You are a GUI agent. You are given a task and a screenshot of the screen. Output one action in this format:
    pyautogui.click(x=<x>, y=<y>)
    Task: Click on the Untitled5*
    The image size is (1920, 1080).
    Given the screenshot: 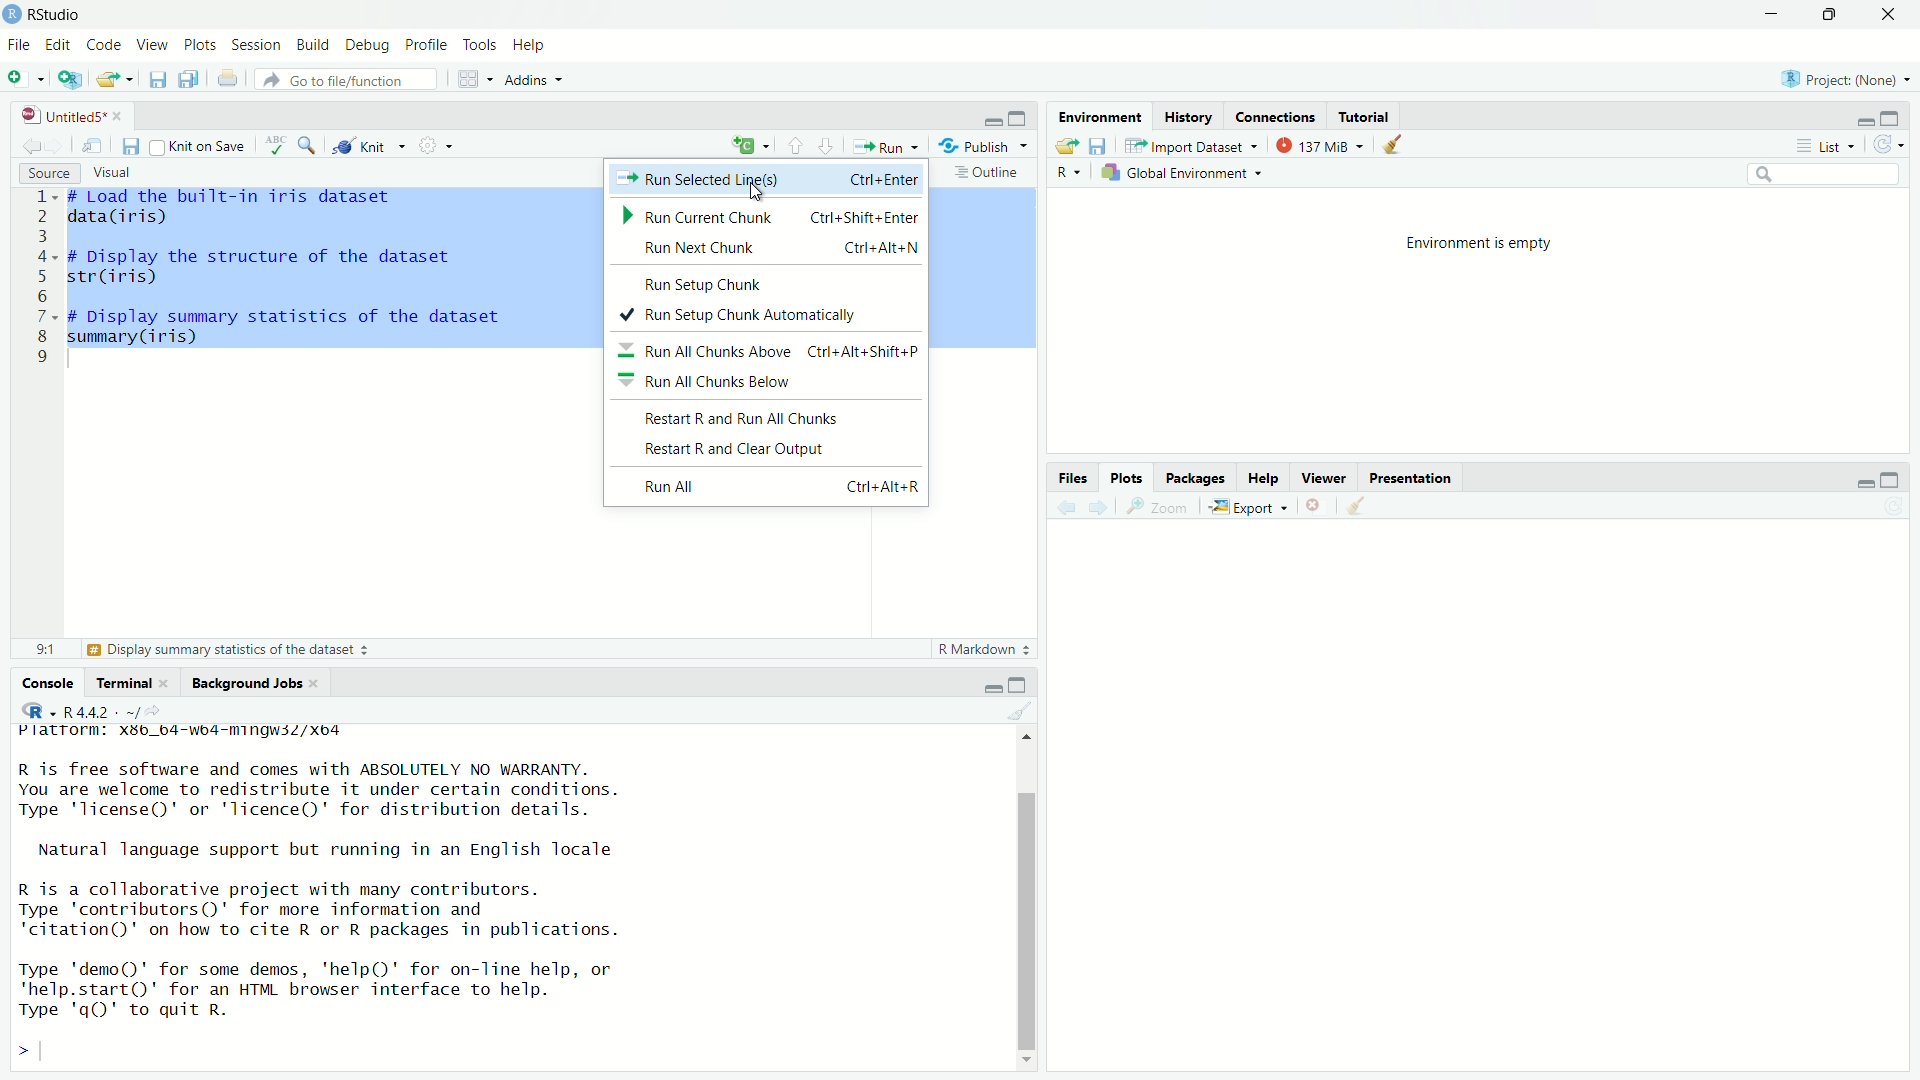 What is the action you would take?
    pyautogui.click(x=70, y=115)
    